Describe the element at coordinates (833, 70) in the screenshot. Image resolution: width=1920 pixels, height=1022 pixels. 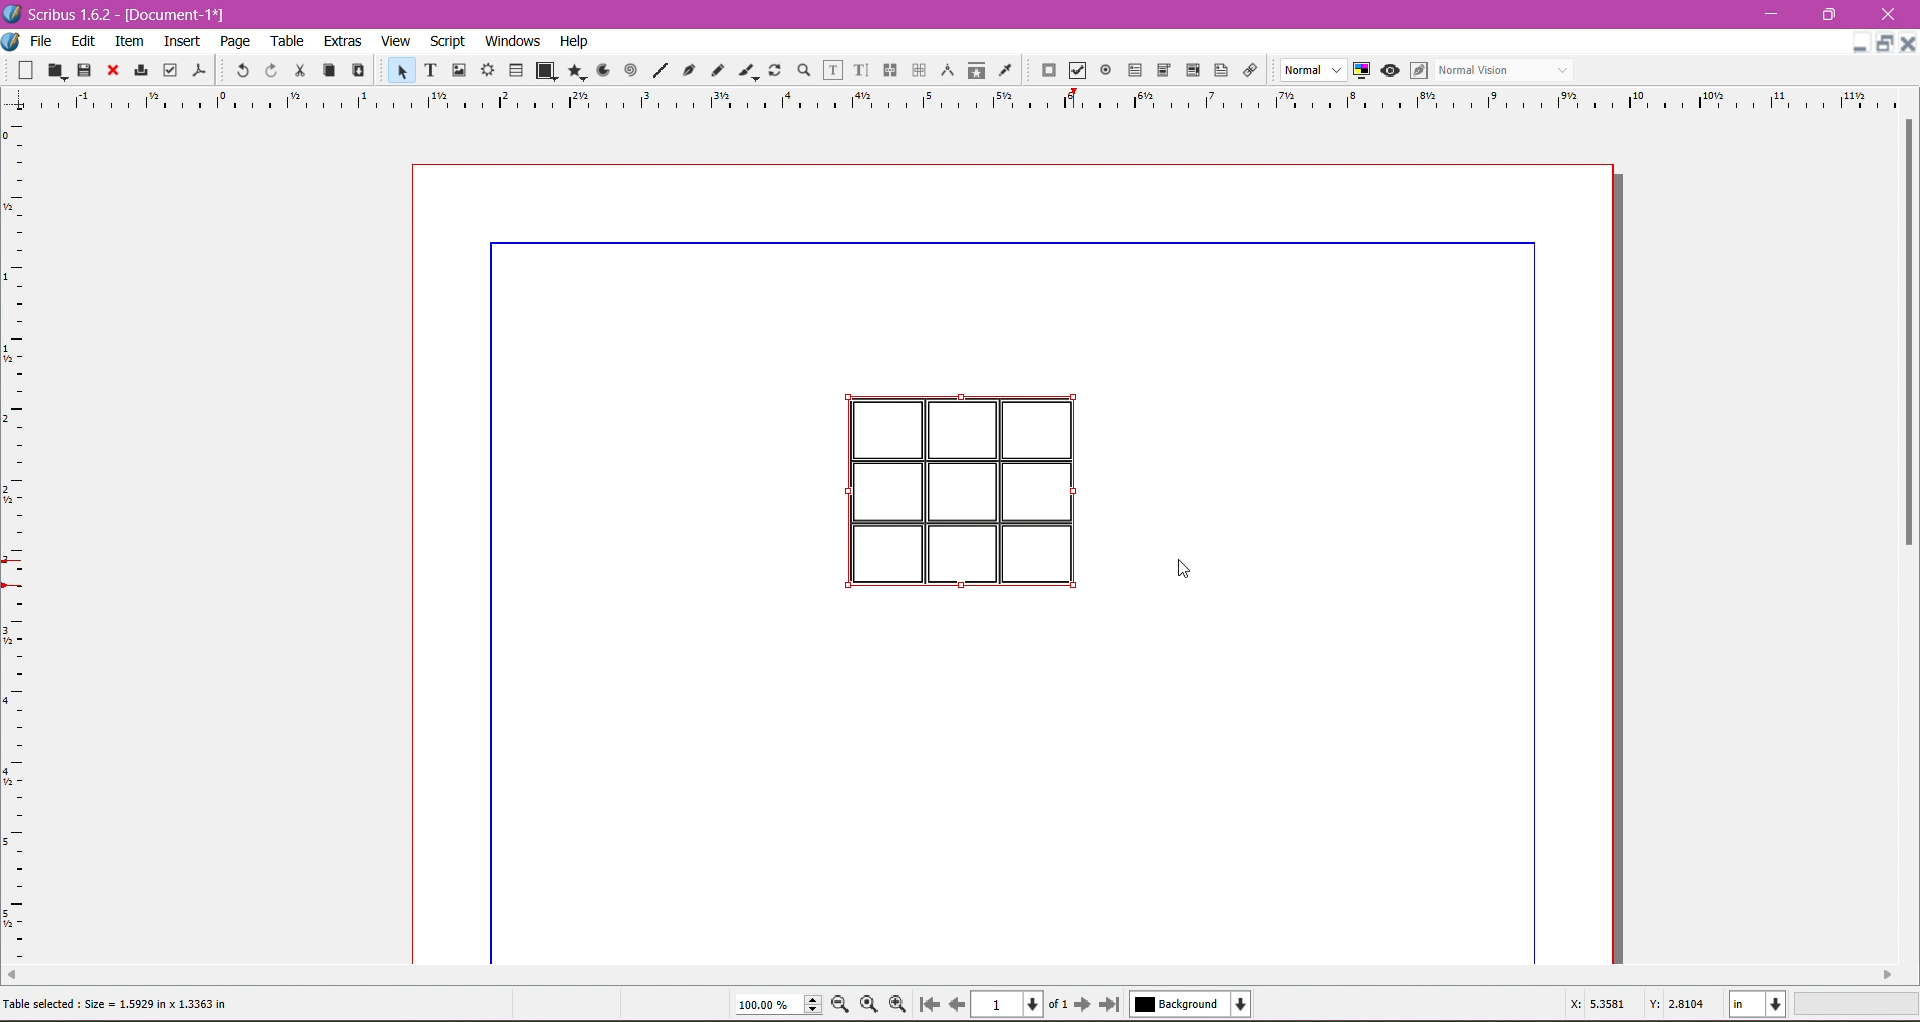
I see `Edit Text in Frames` at that location.